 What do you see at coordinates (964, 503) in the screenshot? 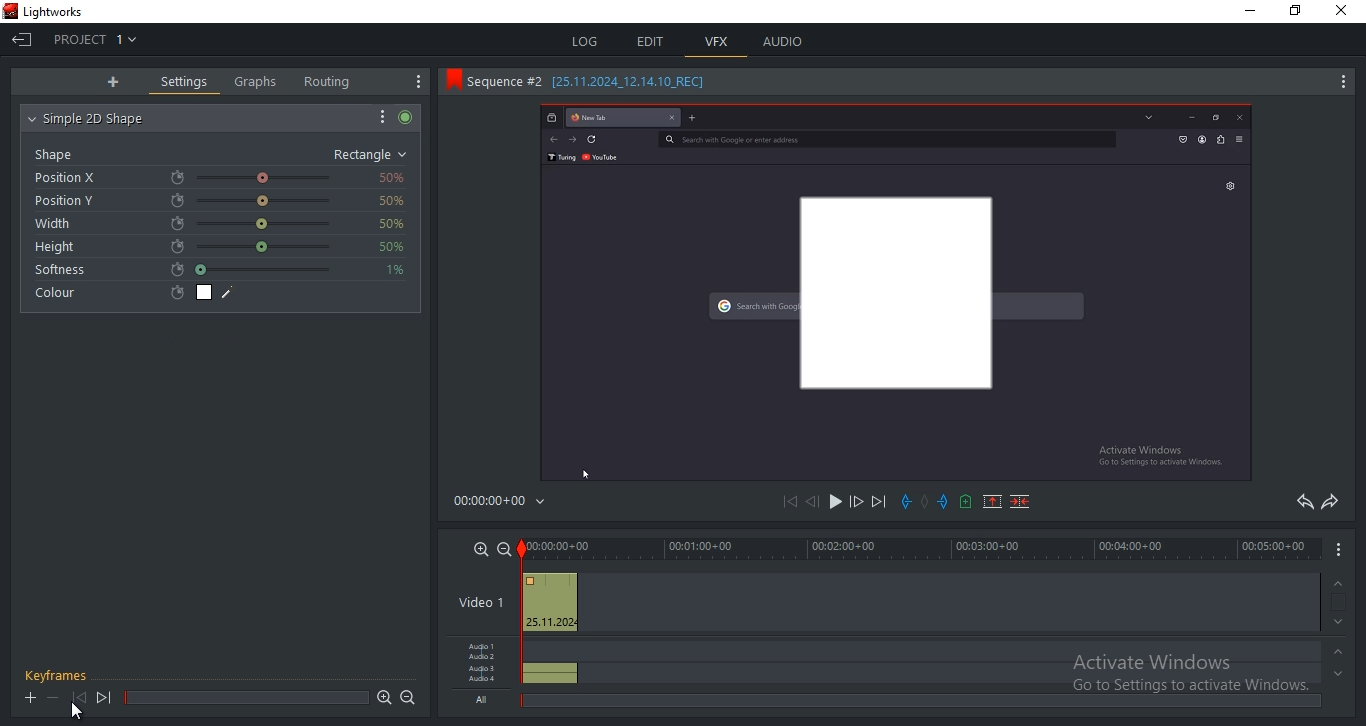
I see `add a cue` at bounding box center [964, 503].